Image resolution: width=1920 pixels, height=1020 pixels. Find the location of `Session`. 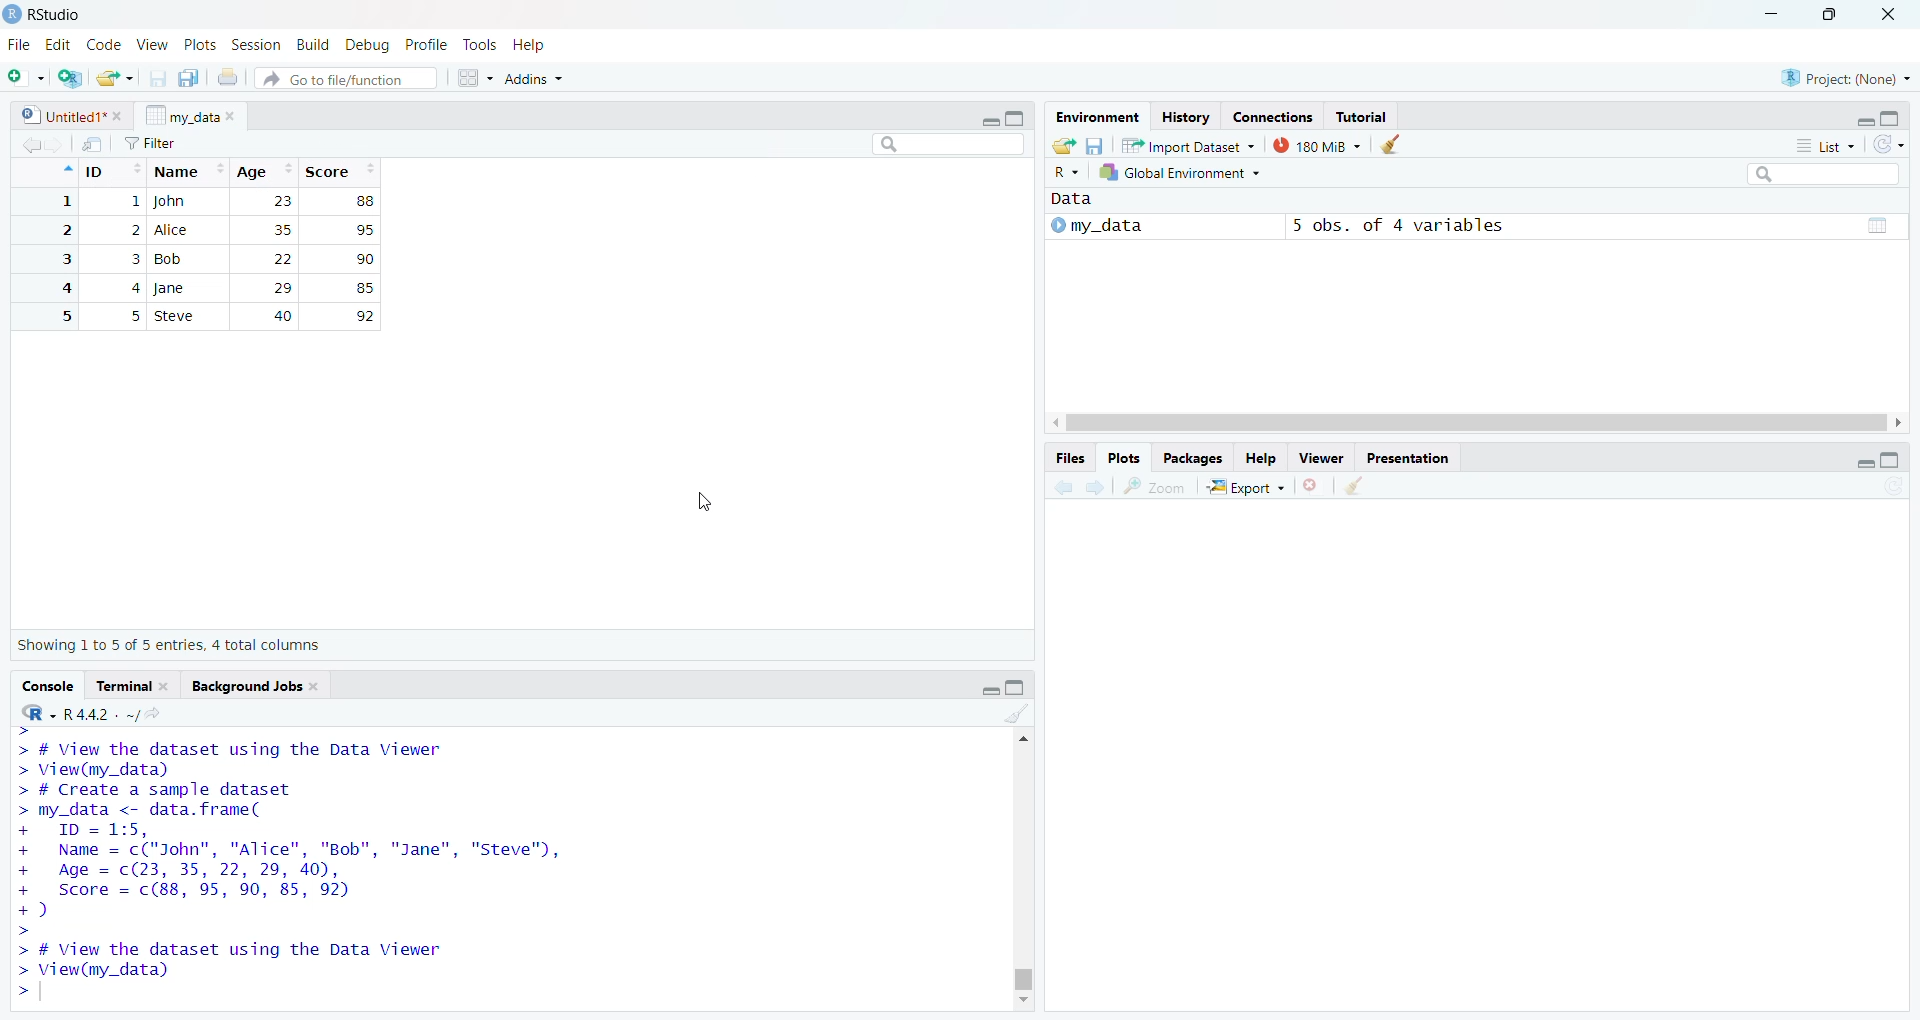

Session is located at coordinates (258, 46).